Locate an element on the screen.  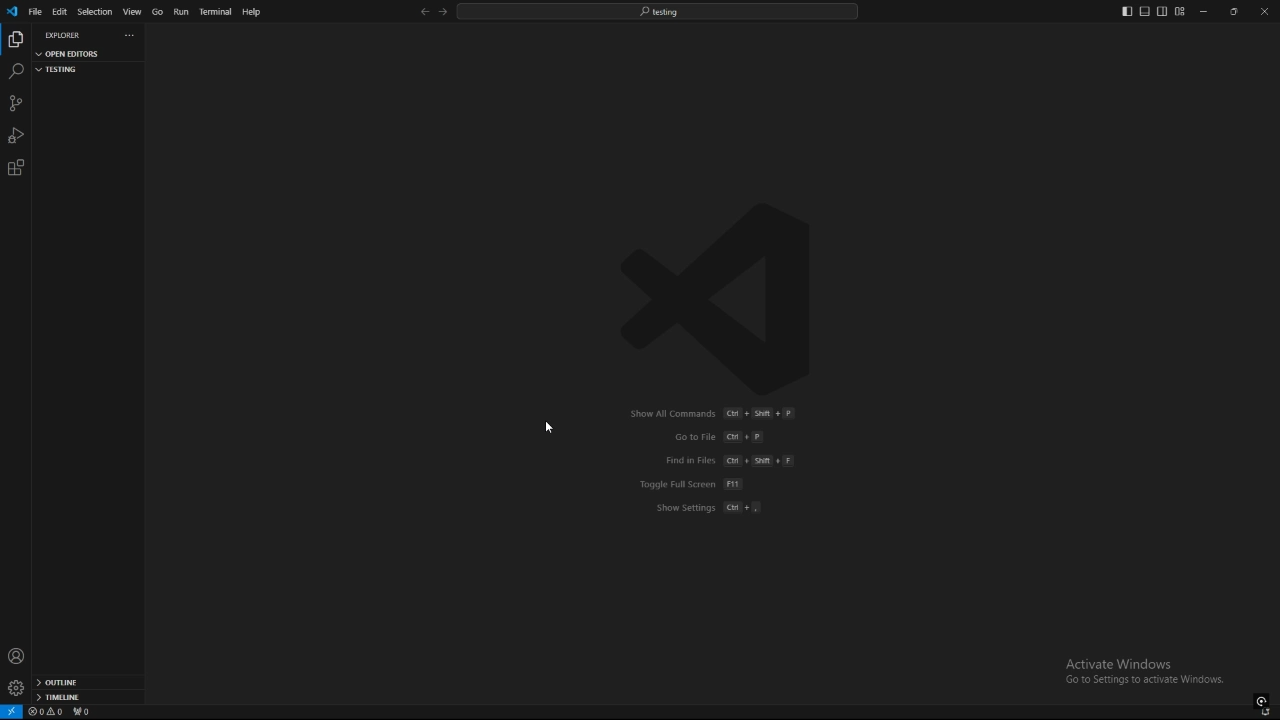
run is located at coordinates (180, 12).